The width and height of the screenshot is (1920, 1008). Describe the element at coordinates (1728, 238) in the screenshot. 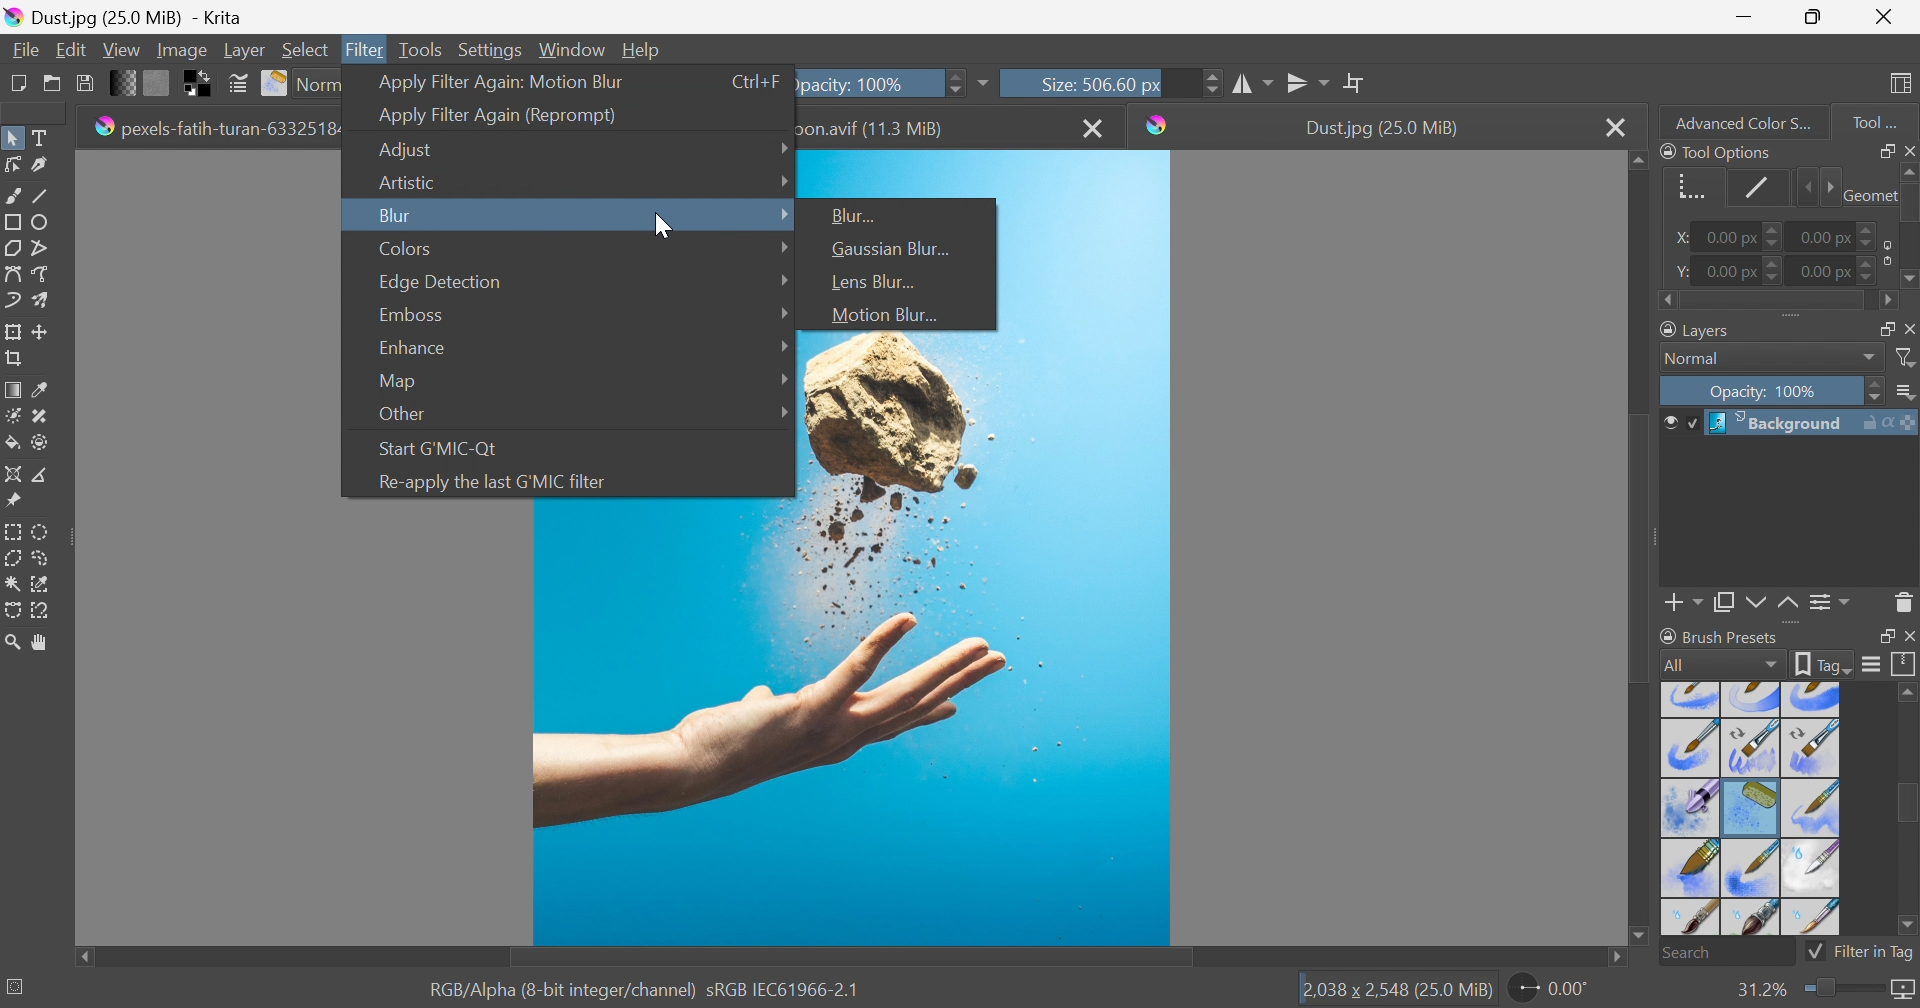

I see `0.00 px` at that location.